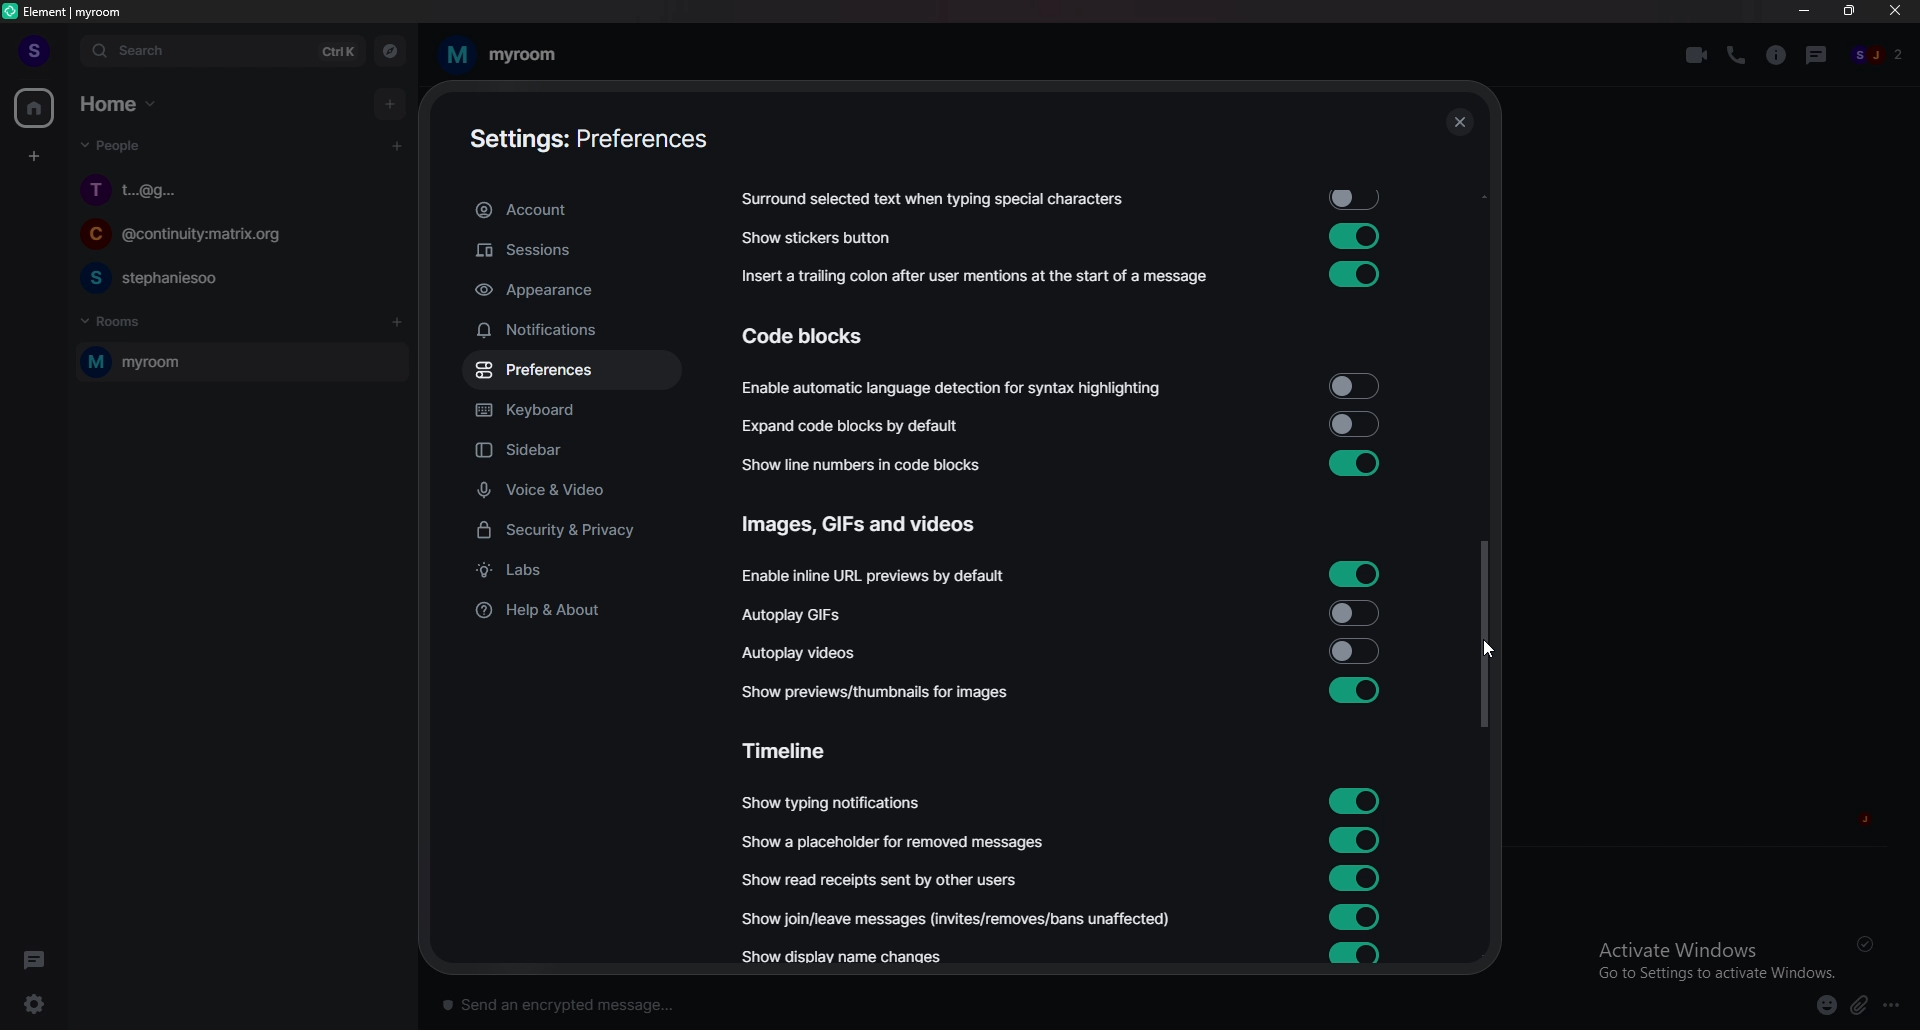  Describe the element at coordinates (1709, 958) in the screenshot. I see `Activate Windows` at that location.